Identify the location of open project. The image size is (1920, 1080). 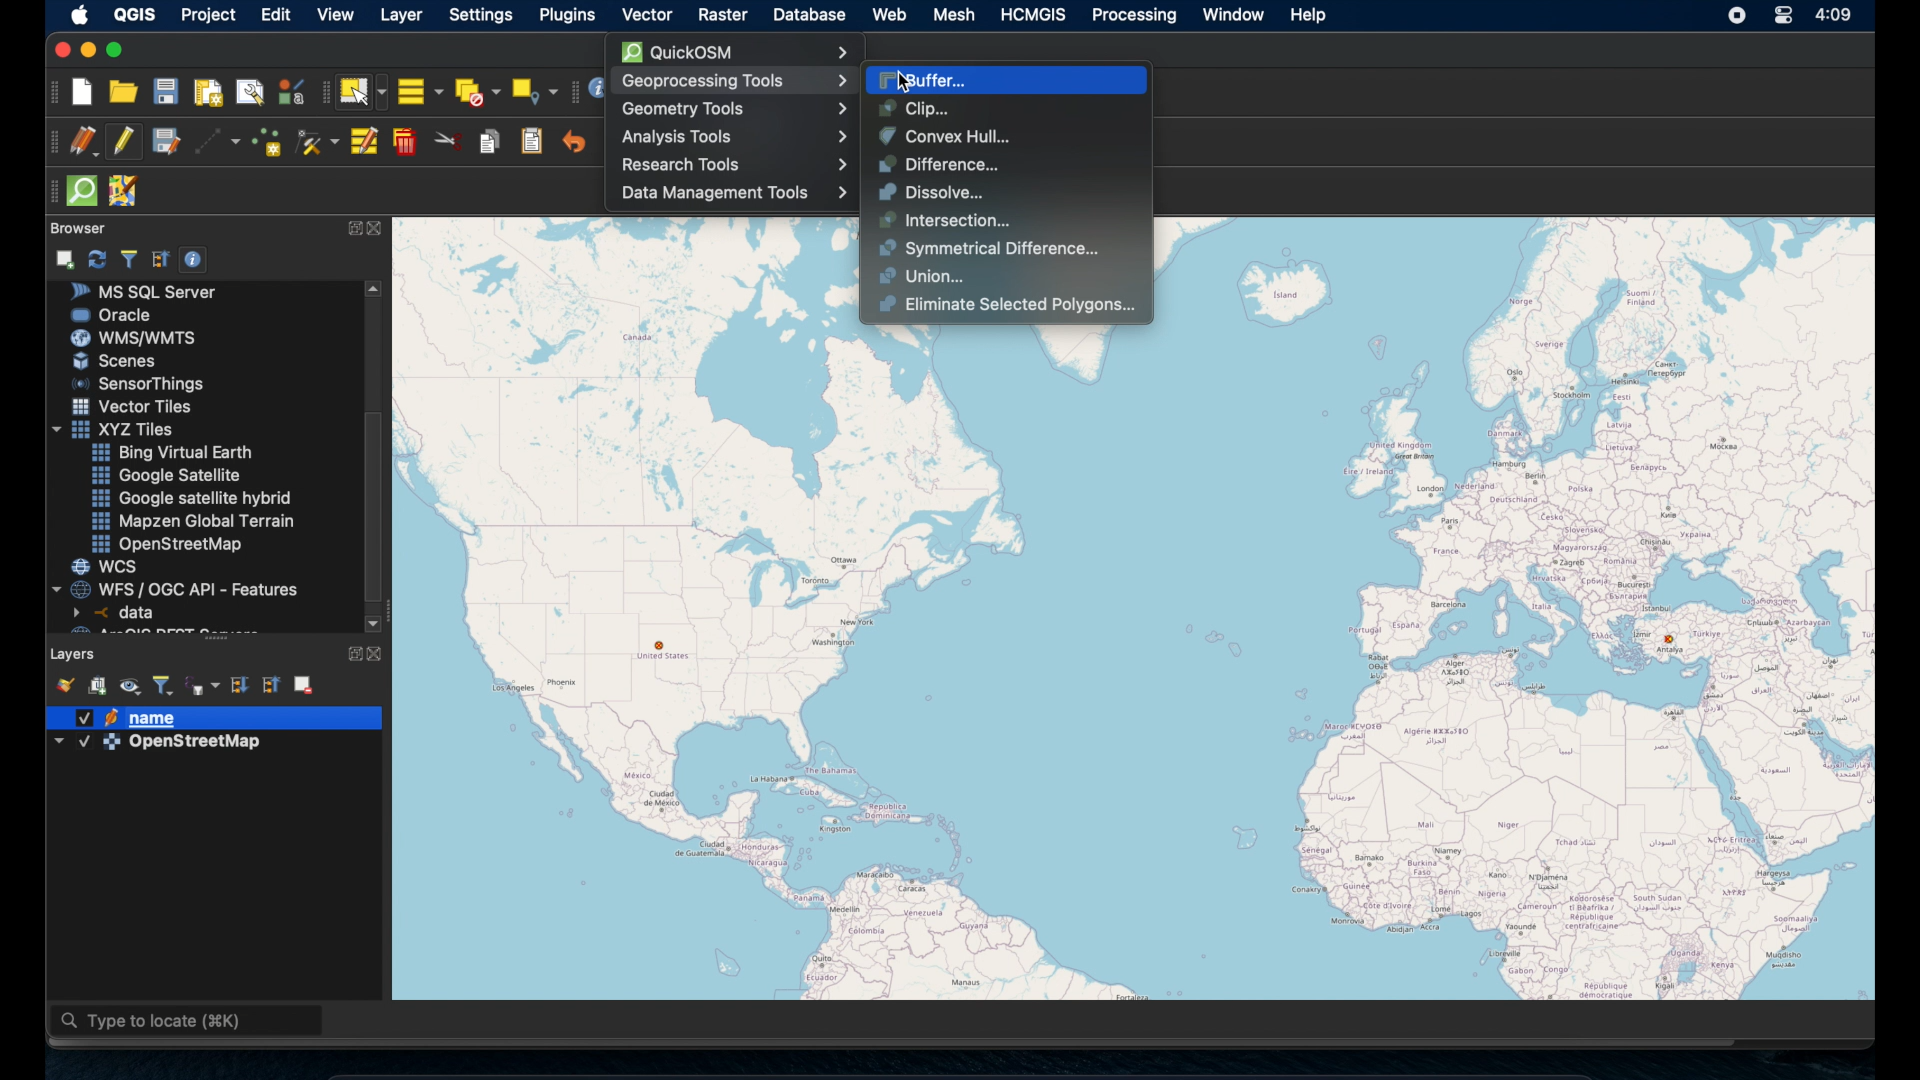
(124, 93).